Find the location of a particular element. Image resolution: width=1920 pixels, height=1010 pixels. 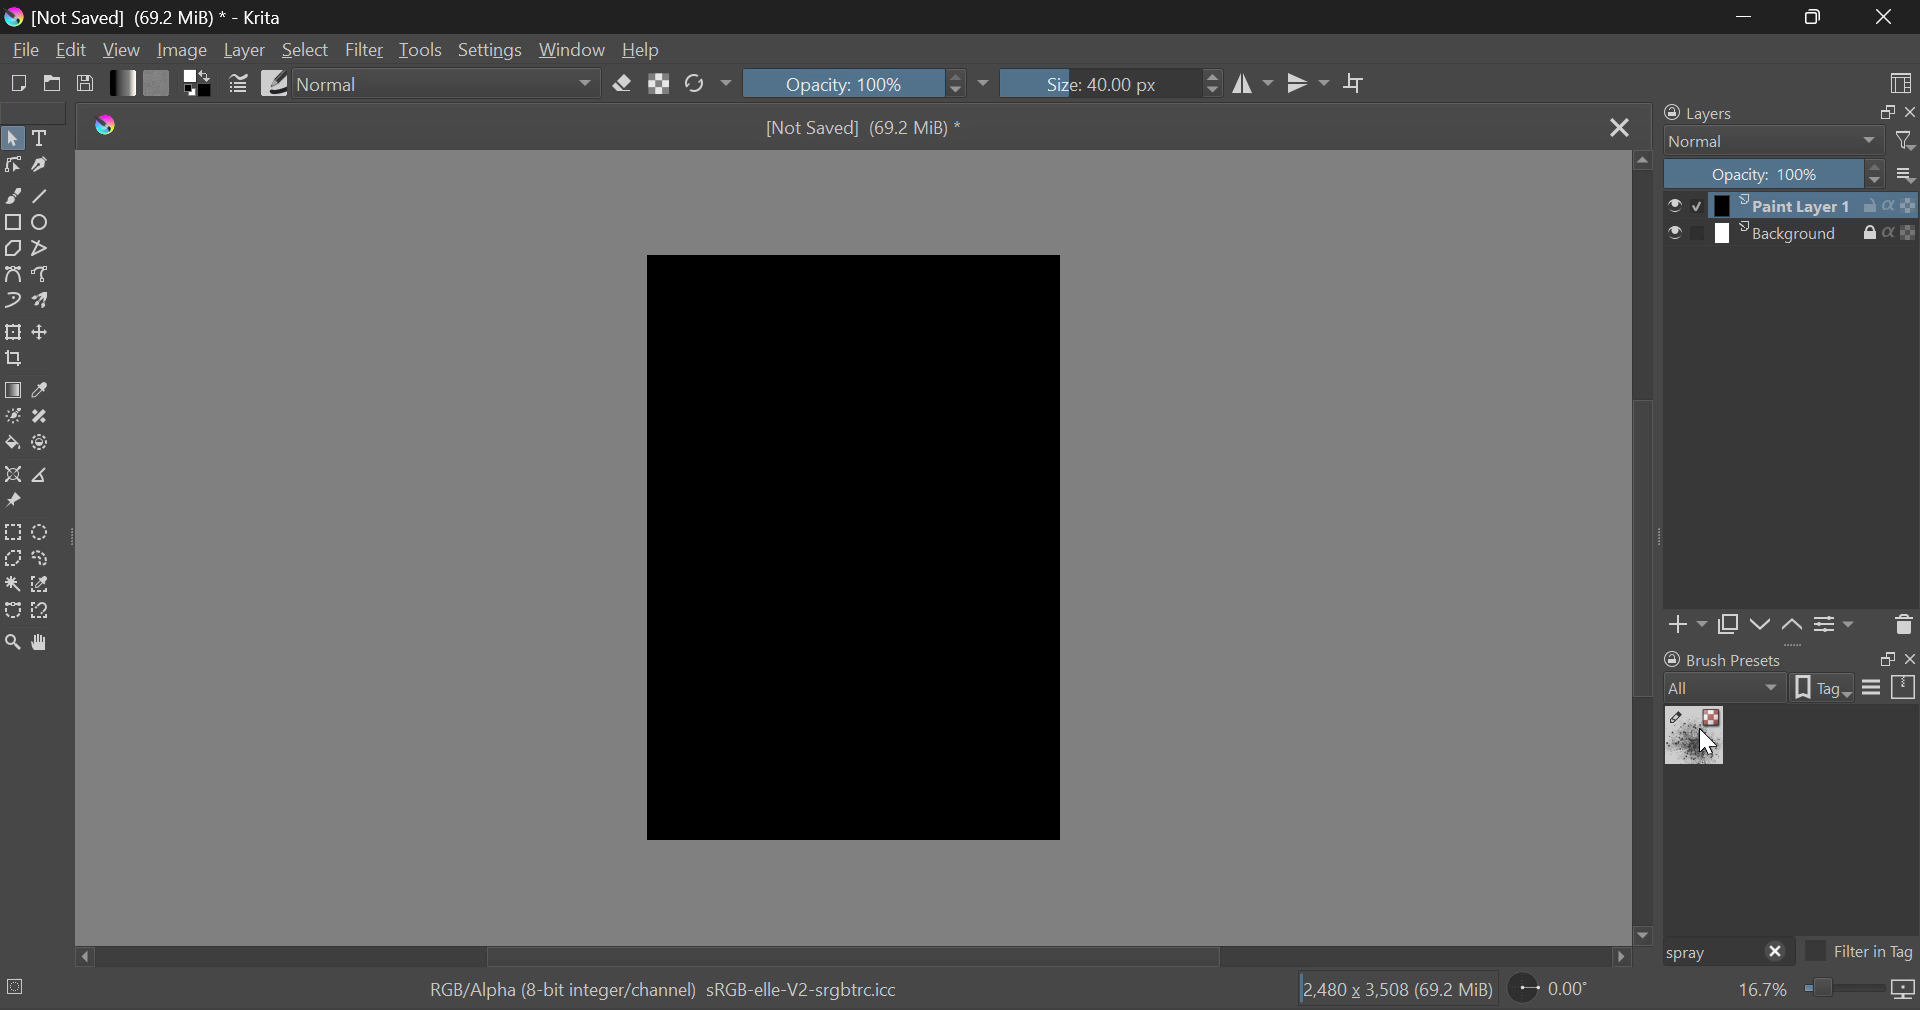

Brush Preset Search: "spray" is located at coordinates (1709, 953).